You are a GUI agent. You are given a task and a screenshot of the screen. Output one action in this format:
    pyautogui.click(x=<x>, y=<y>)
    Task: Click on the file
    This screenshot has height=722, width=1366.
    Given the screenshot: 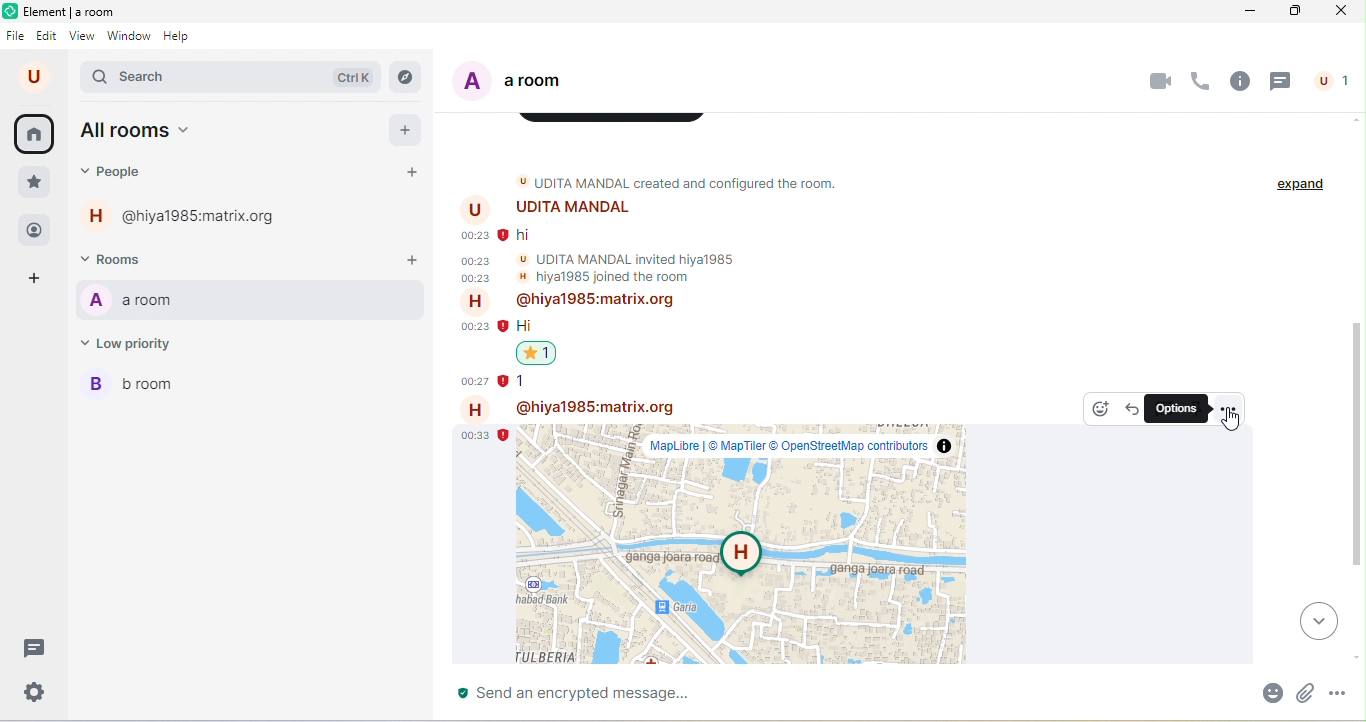 What is the action you would take?
    pyautogui.click(x=16, y=36)
    